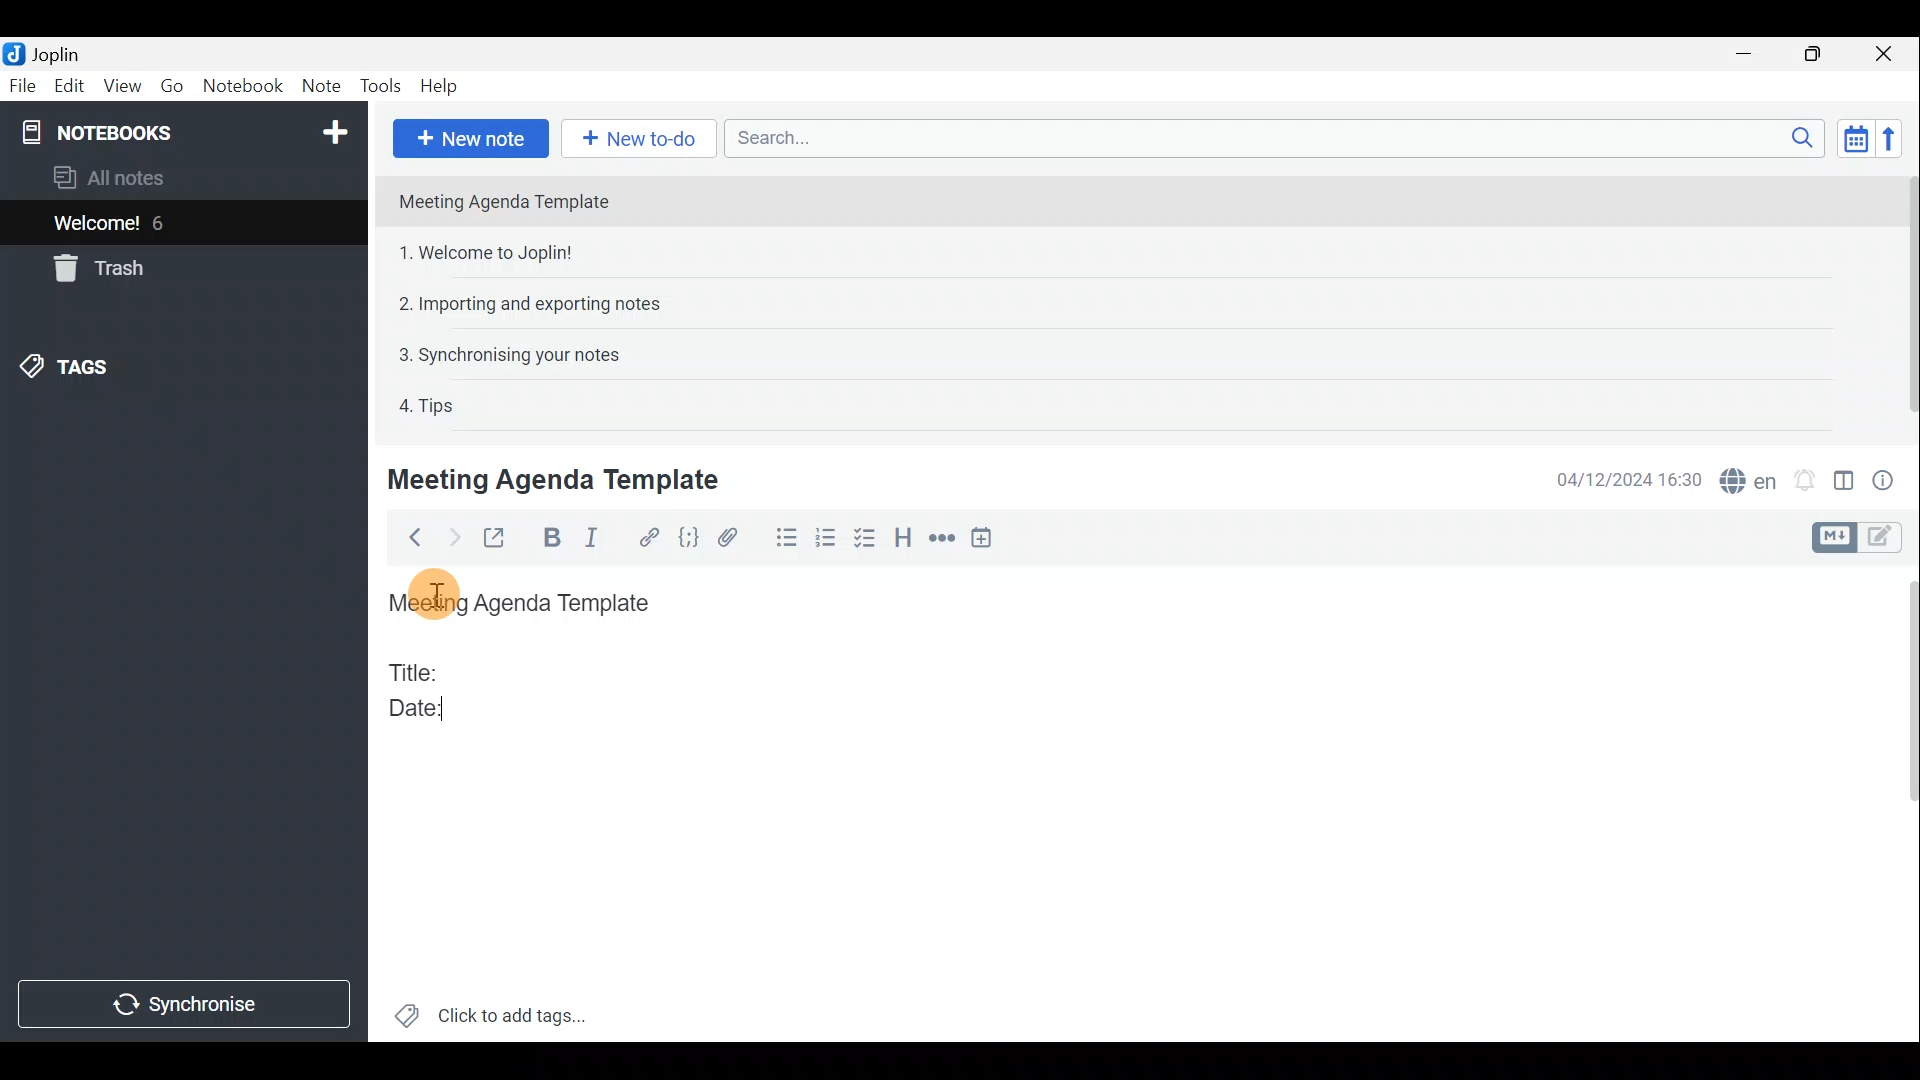 The width and height of the screenshot is (1920, 1080). I want to click on Heading, so click(897, 540).